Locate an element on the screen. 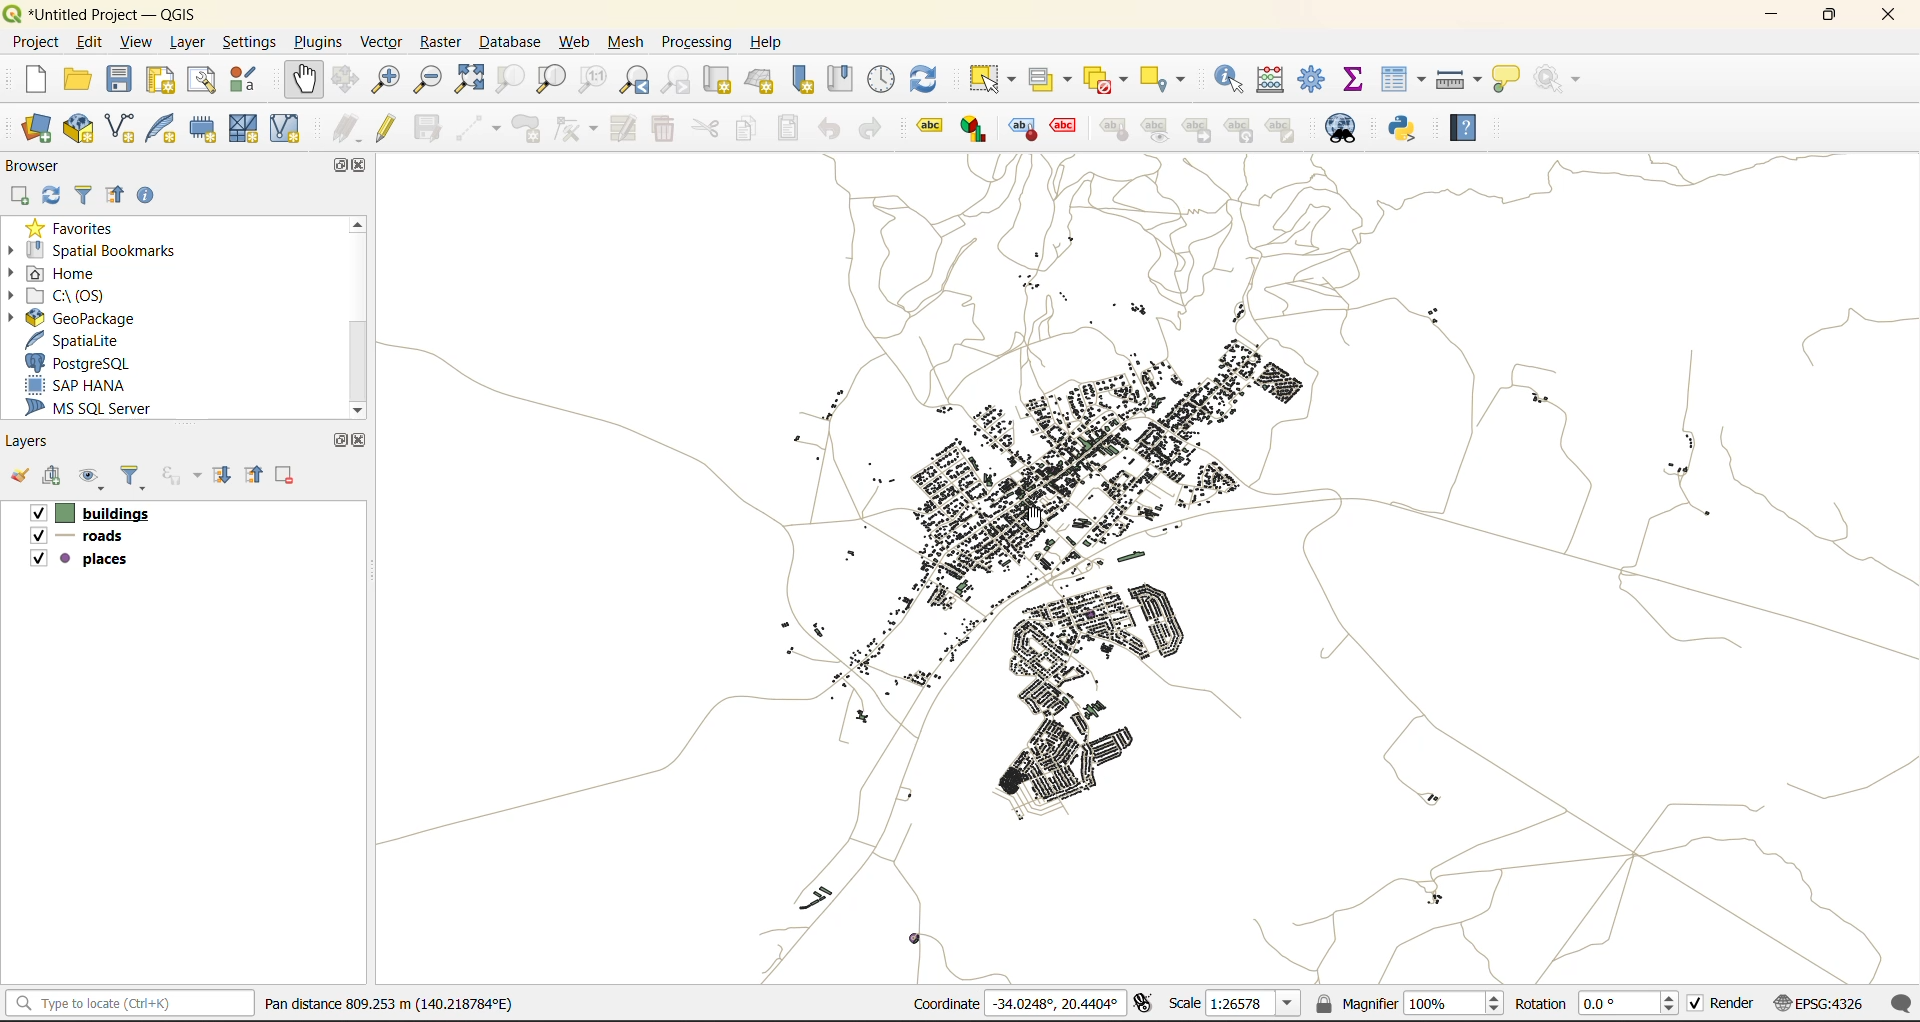 The width and height of the screenshot is (1920, 1022). close is located at coordinates (360, 438).